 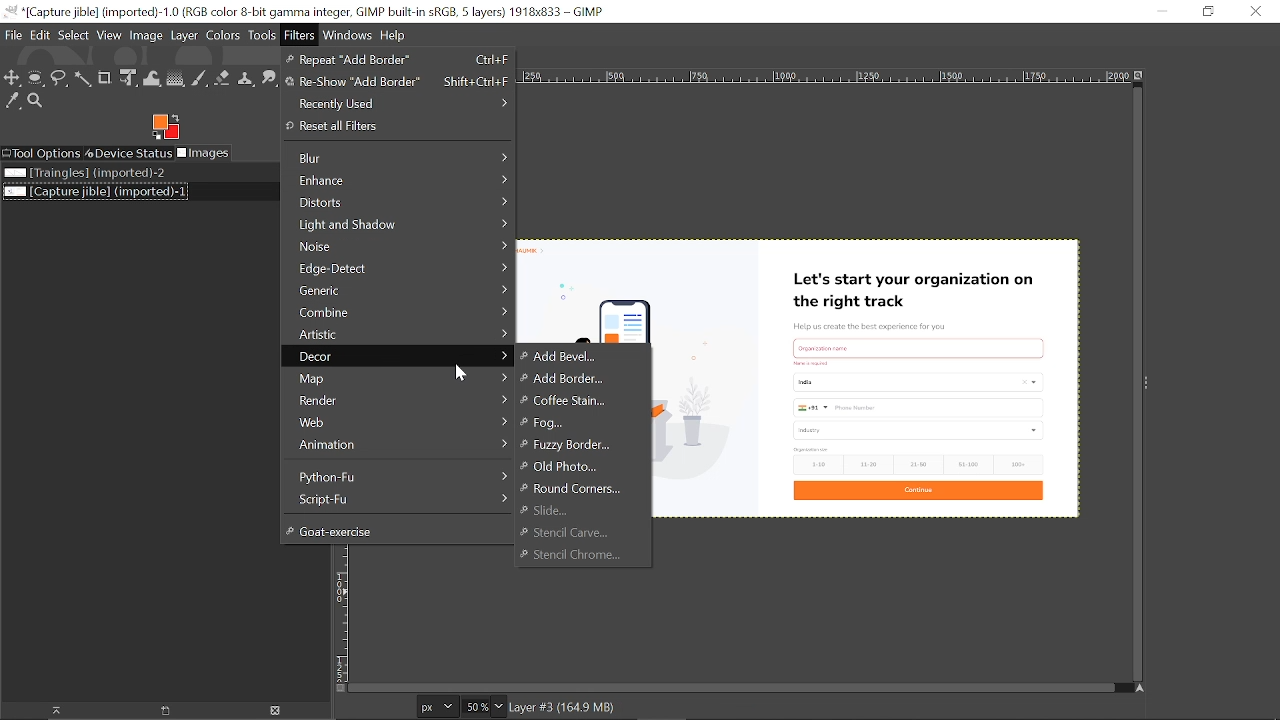 What do you see at coordinates (572, 444) in the screenshot?
I see `Fuzzy Border` at bounding box center [572, 444].